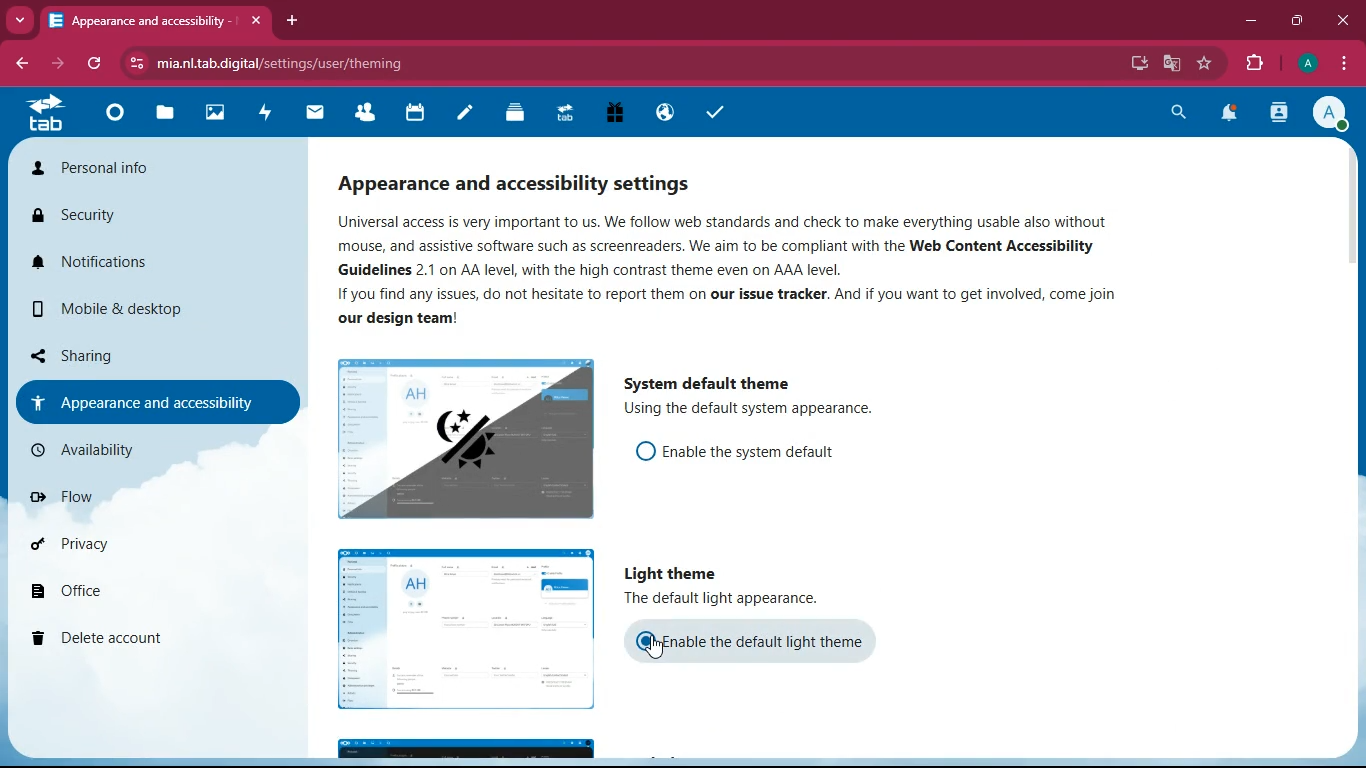 The image size is (1366, 768). I want to click on tab, so click(146, 20).